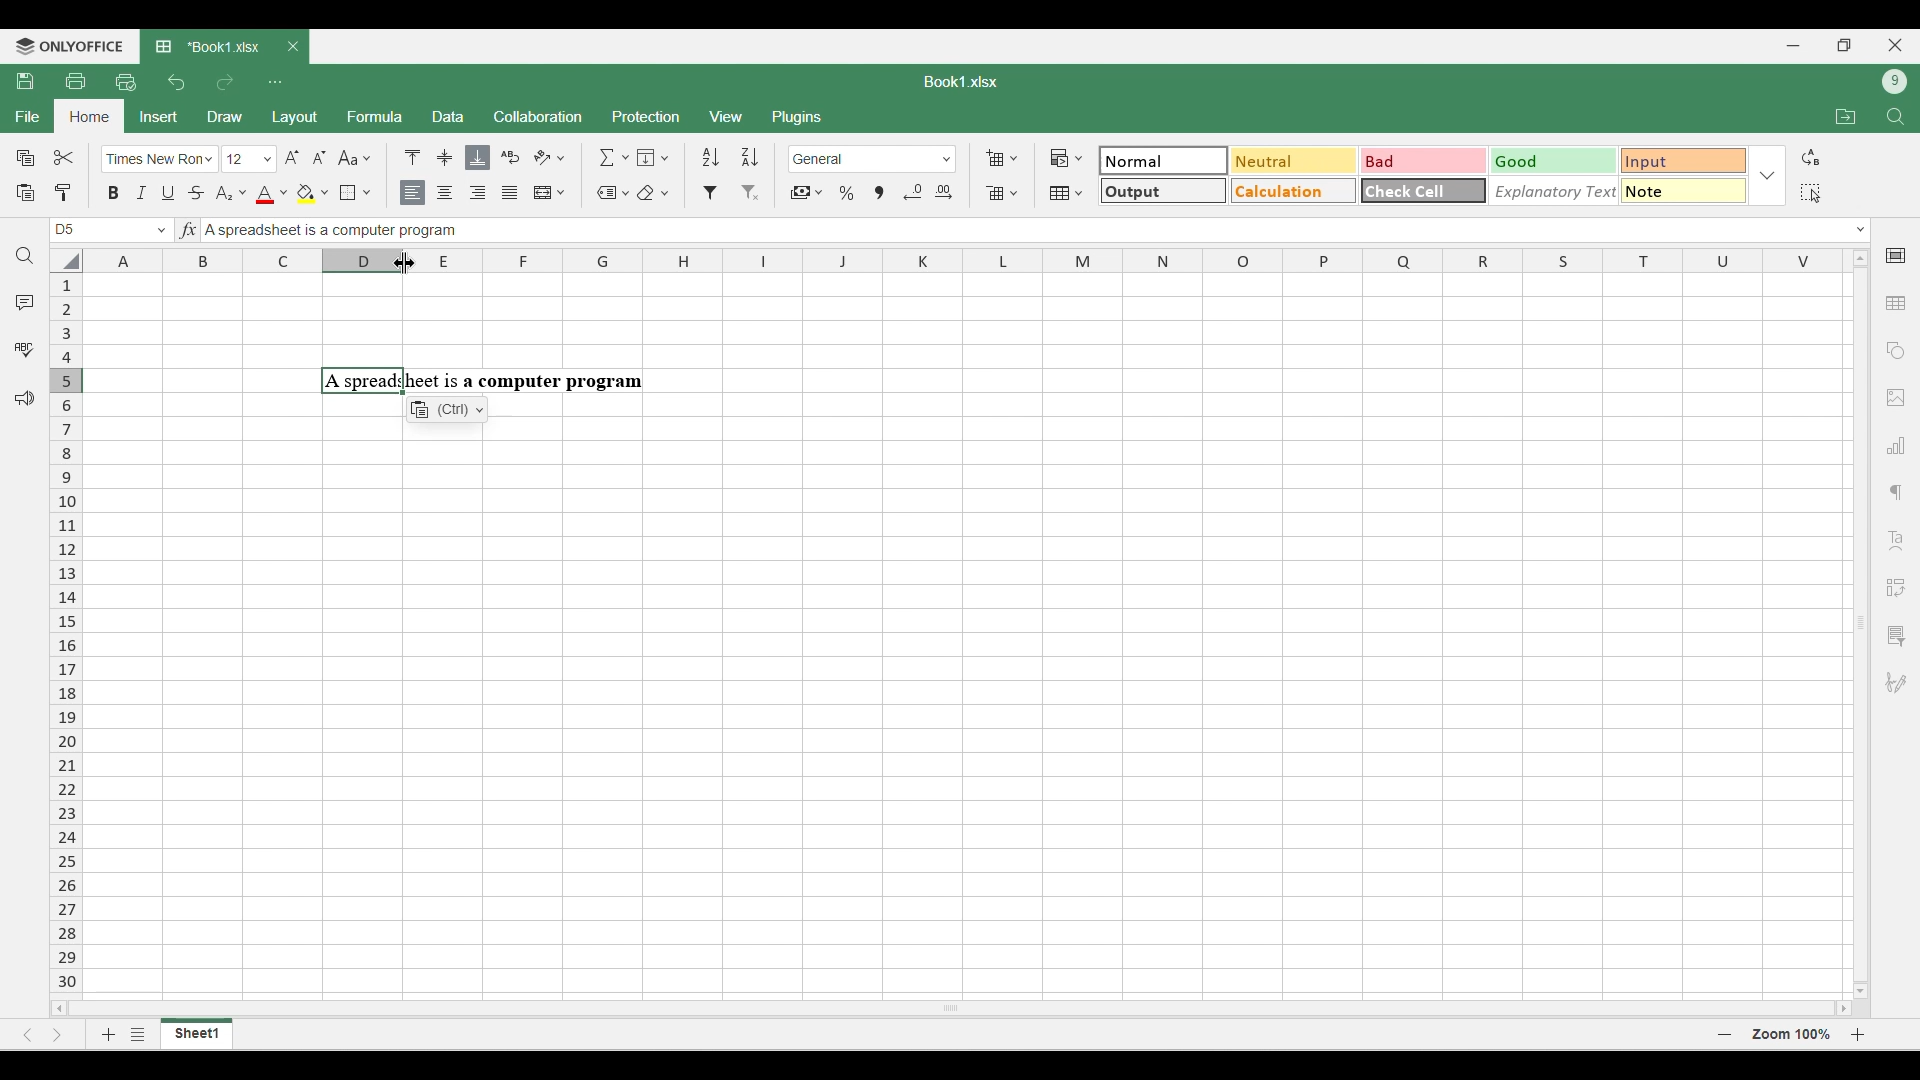  Describe the element at coordinates (296, 118) in the screenshot. I see `Layout menu` at that location.